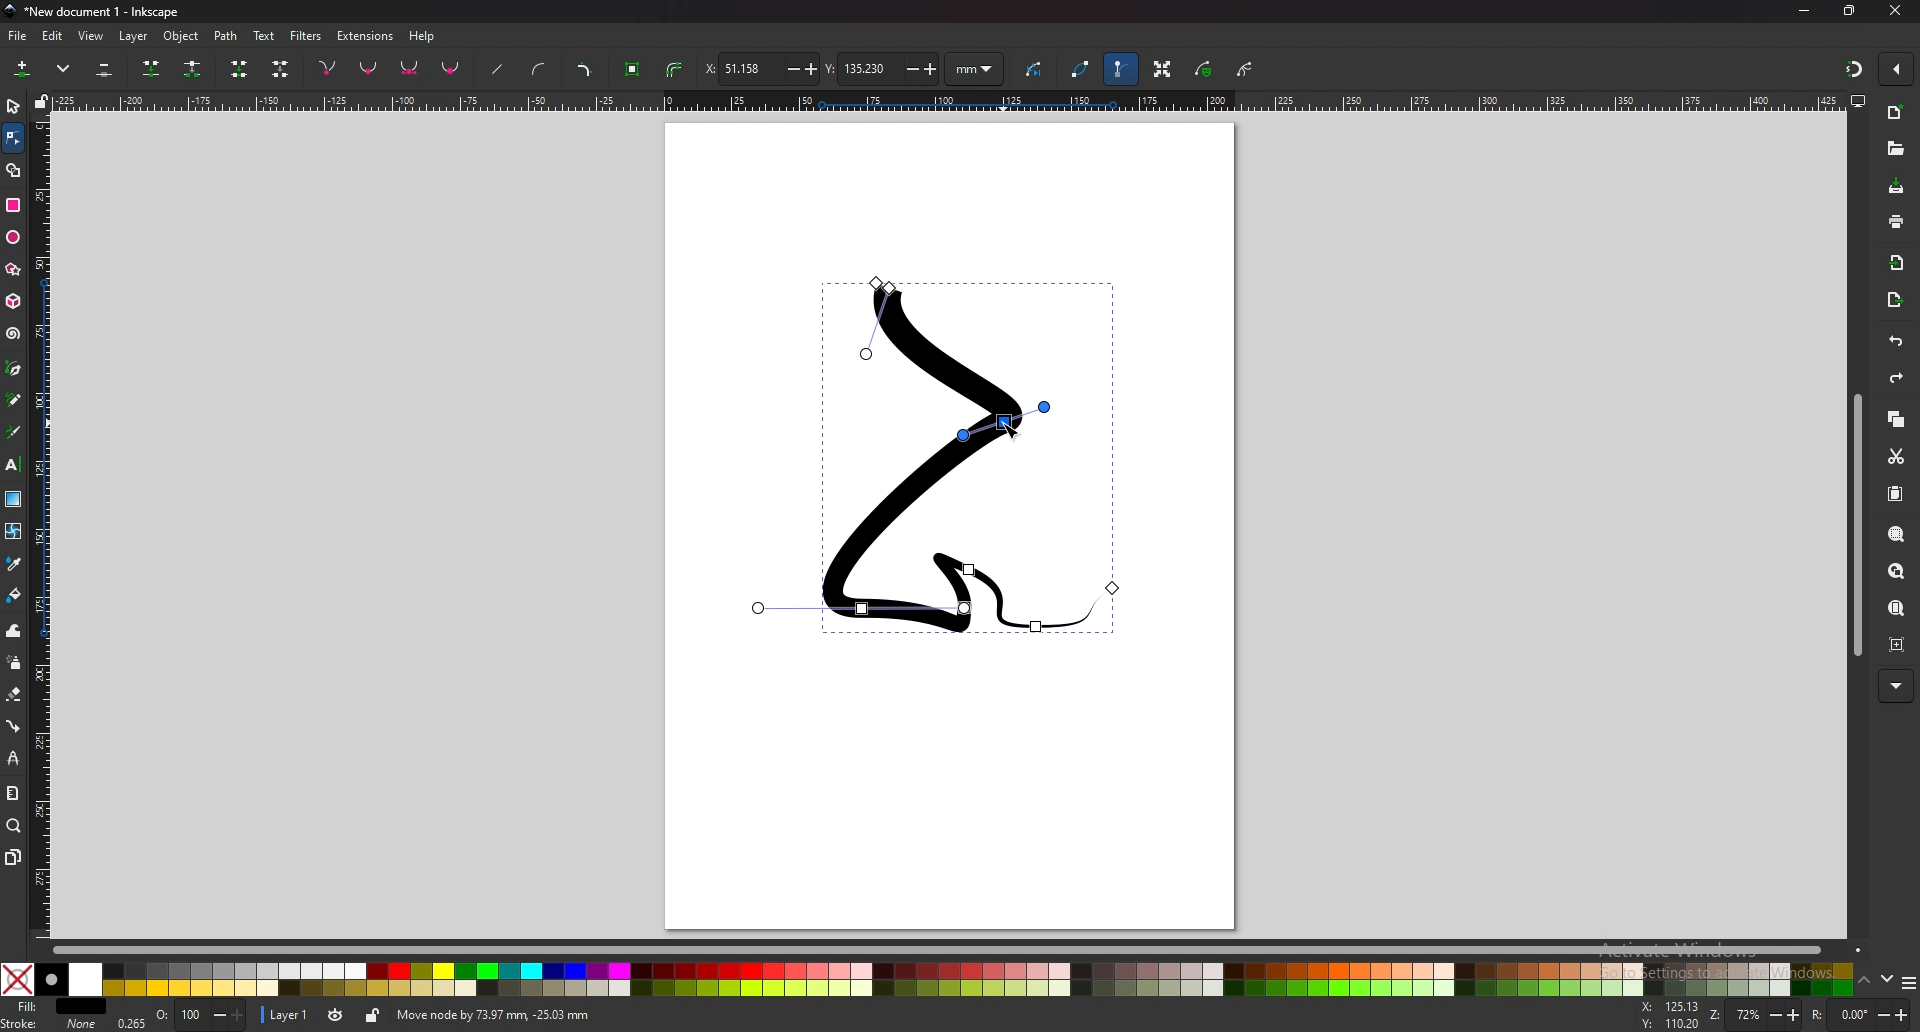 The width and height of the screenshot is (1920, 1032). Describe the element at coordinates (1897, 12) in the screenshot. I see `close` at that location.